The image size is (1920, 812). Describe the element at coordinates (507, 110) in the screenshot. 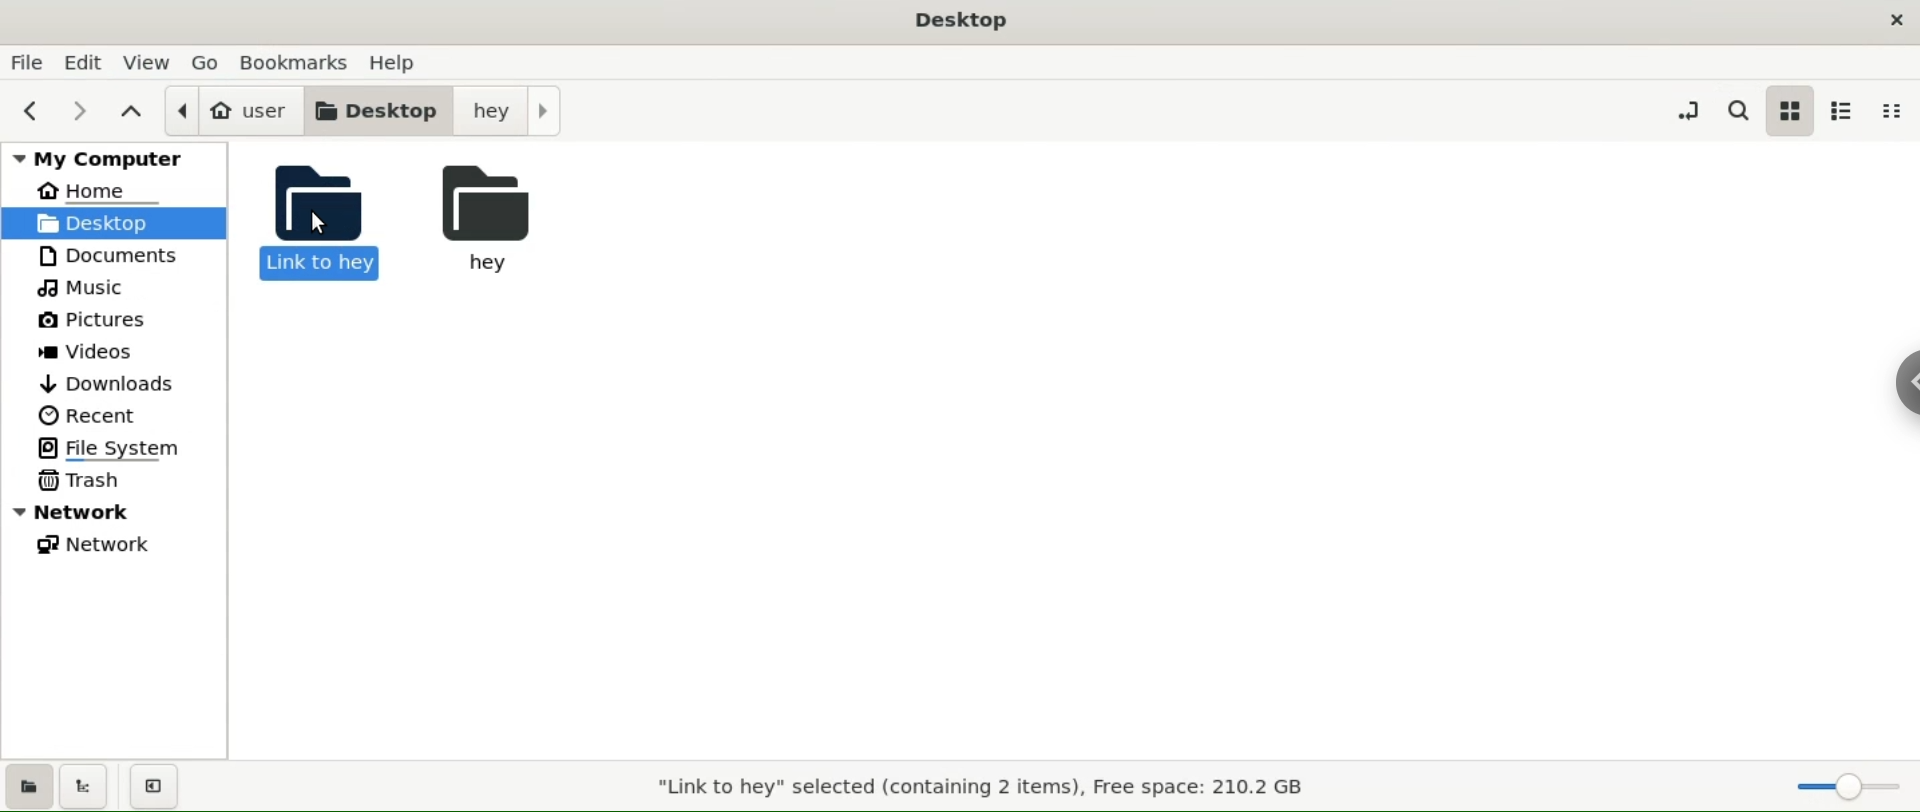

I see `hey` at that location.